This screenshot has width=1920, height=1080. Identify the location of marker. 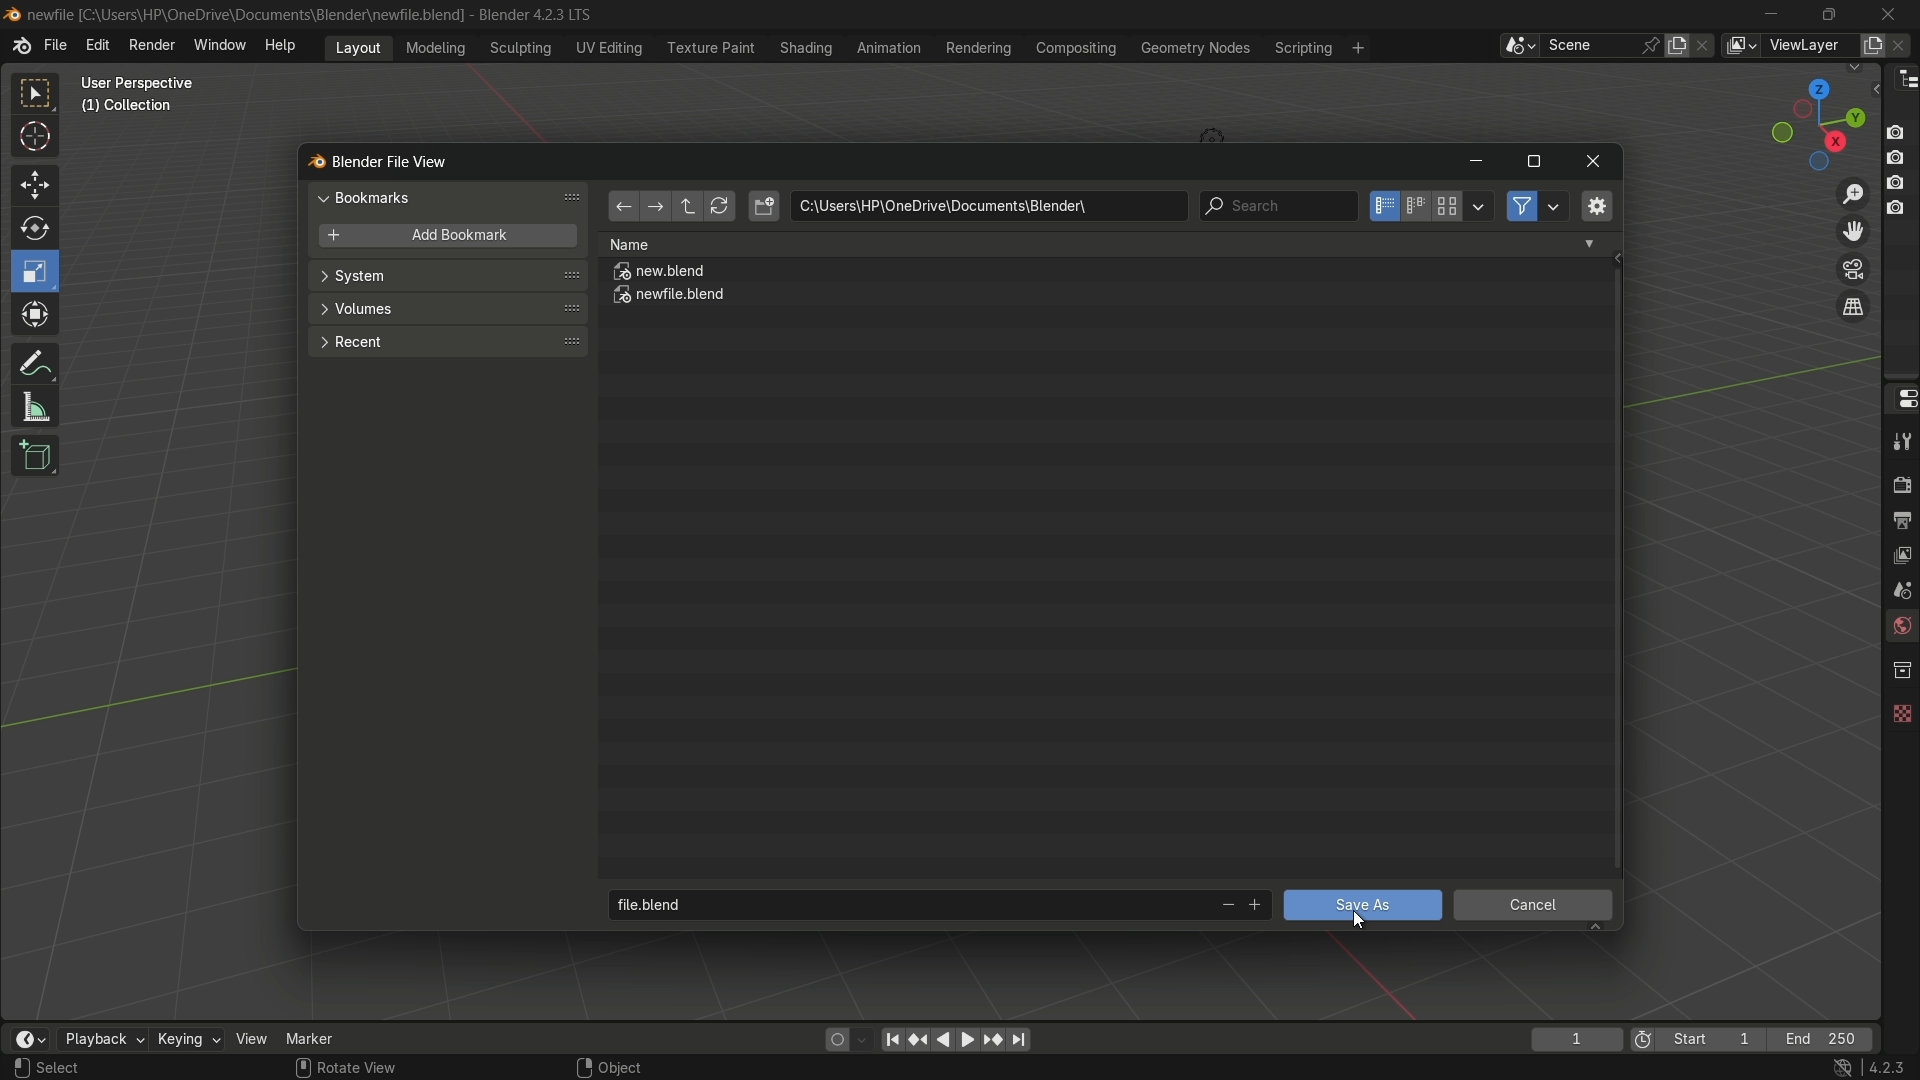
(325, 1037).